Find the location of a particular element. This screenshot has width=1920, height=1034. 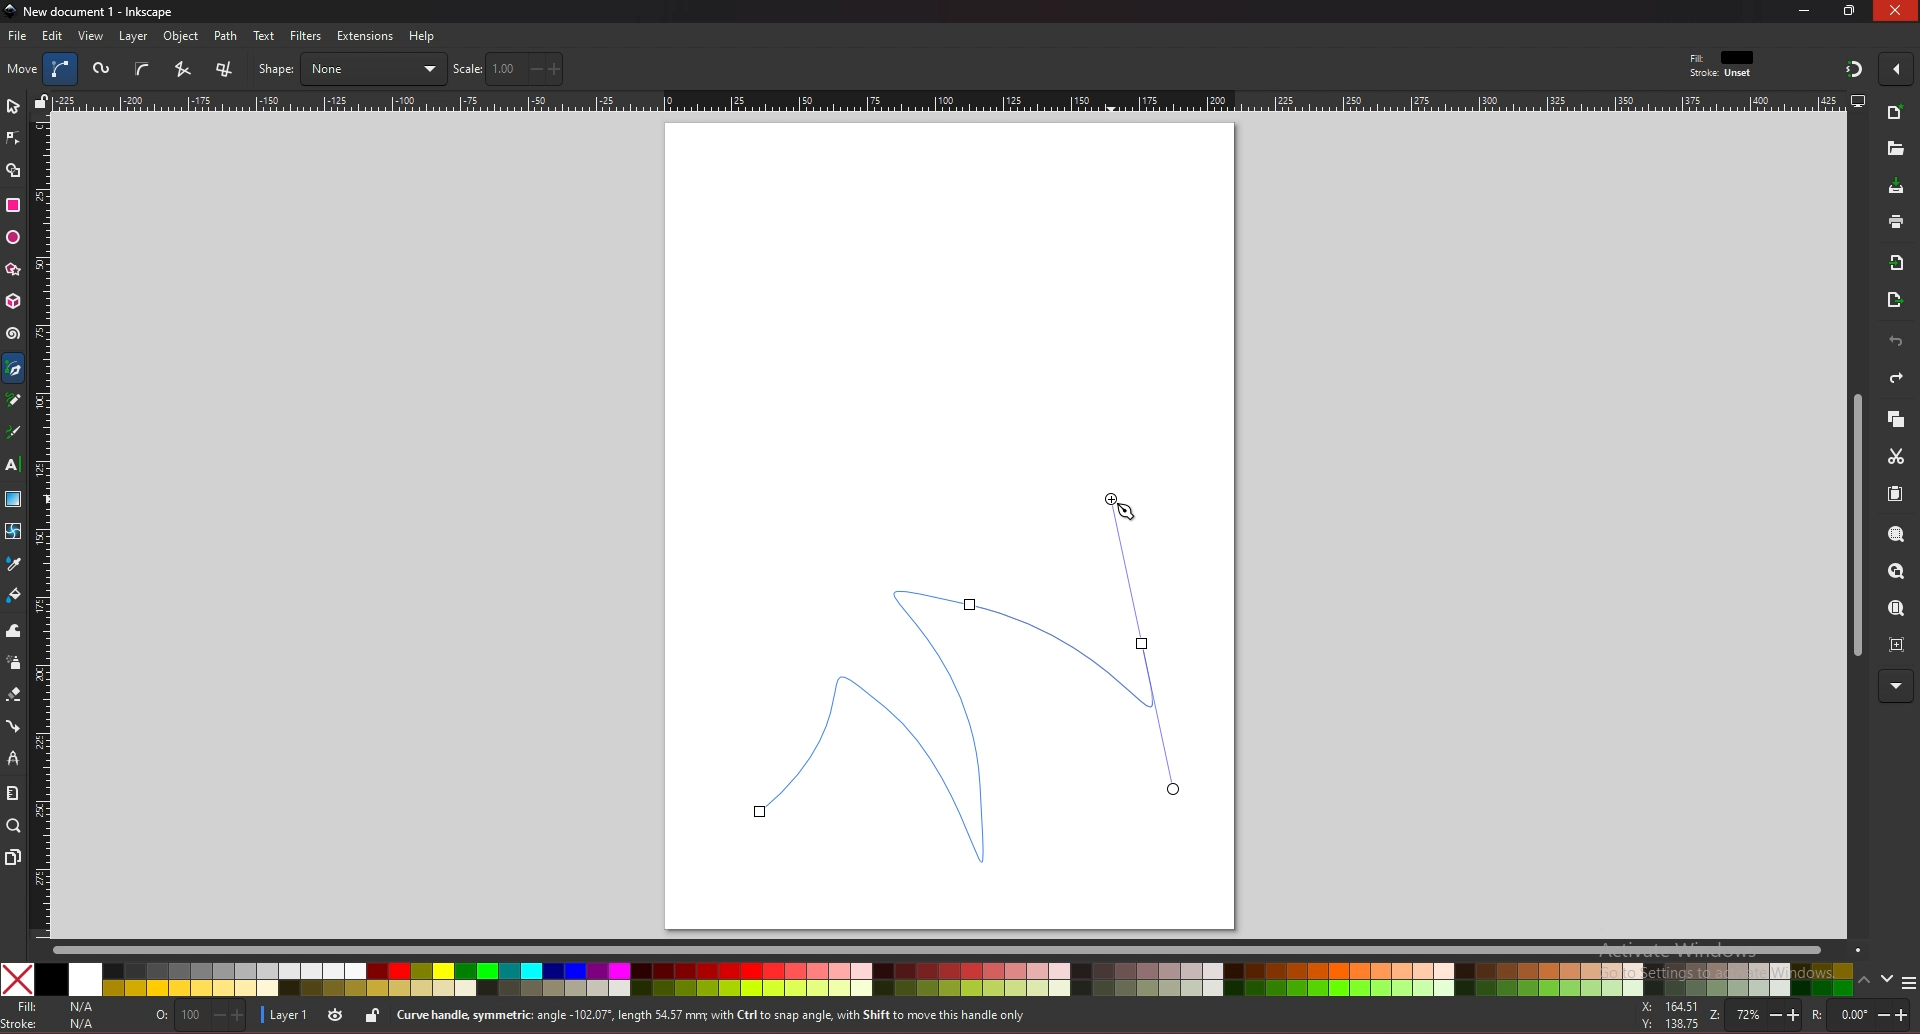

opacity is located at coordinates (203, 1017).